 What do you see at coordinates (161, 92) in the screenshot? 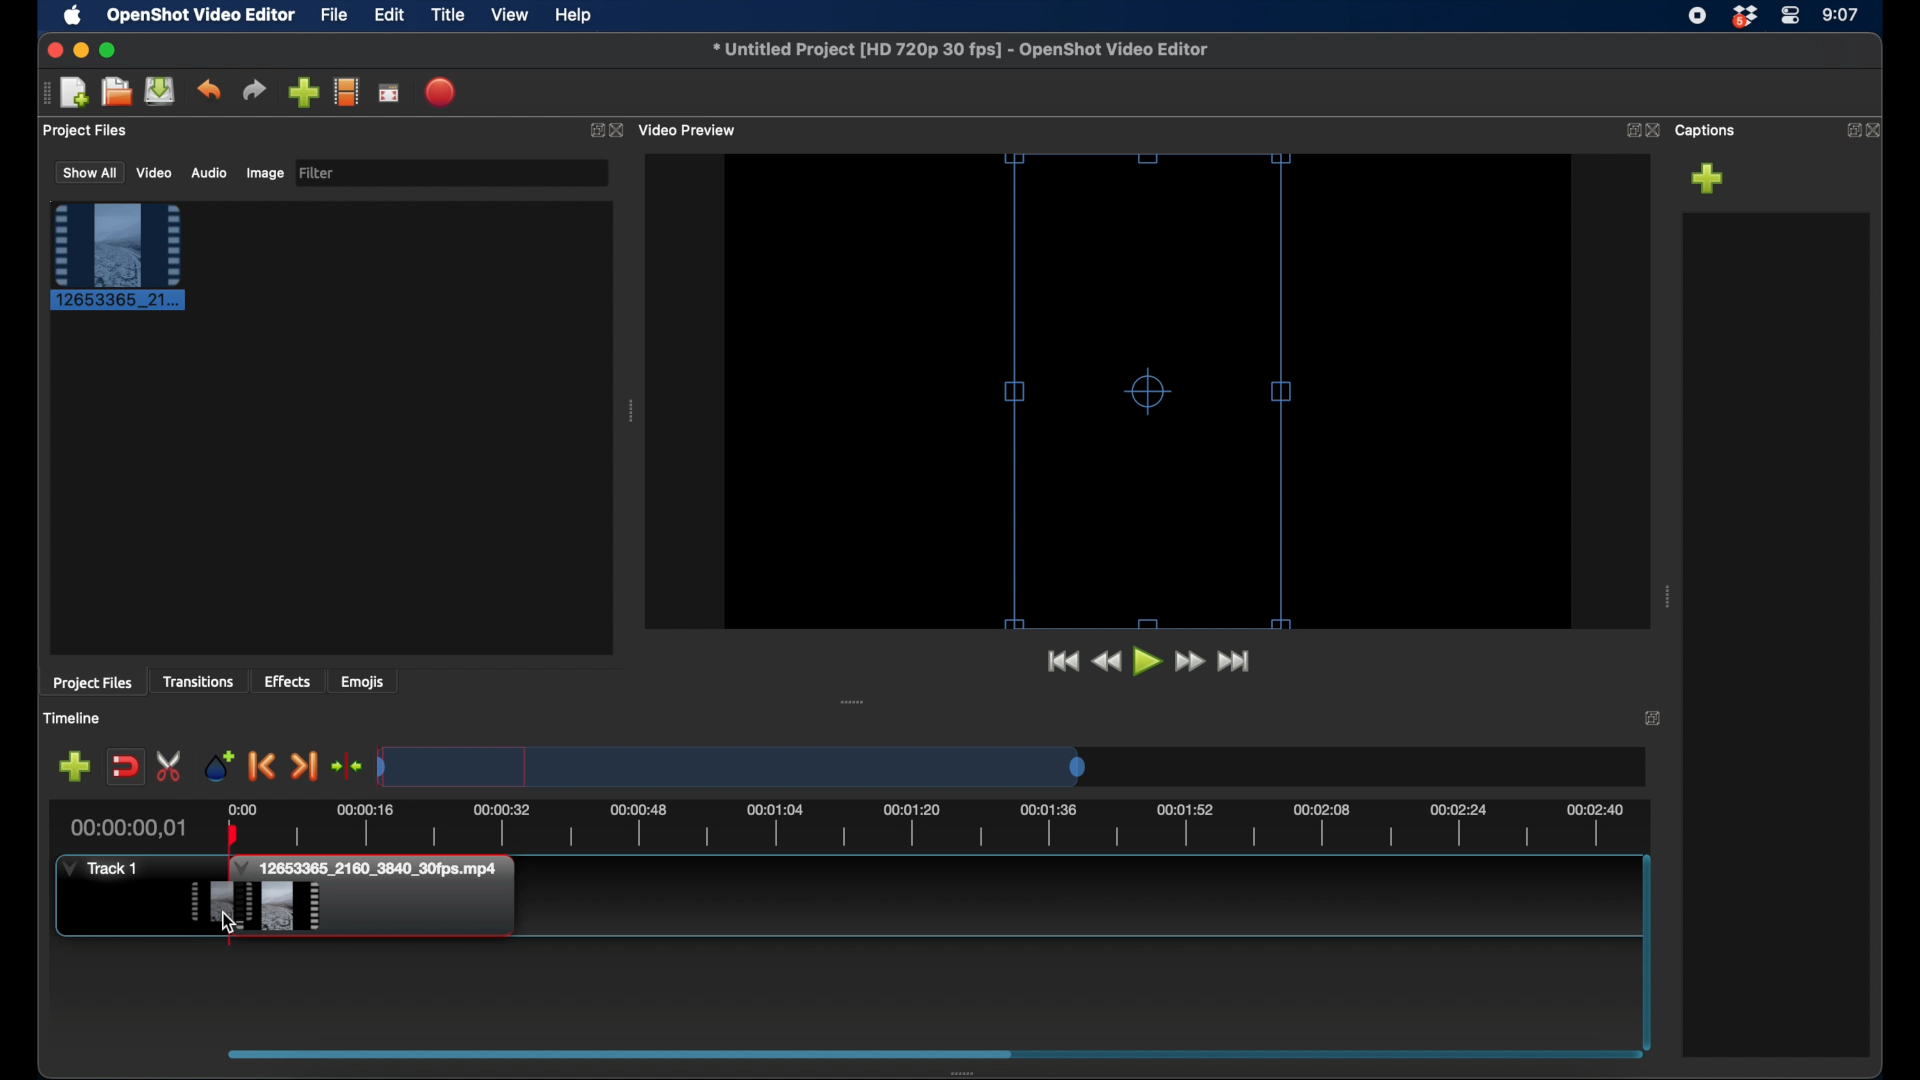
I see `save project` at bounding box center [161, 92].